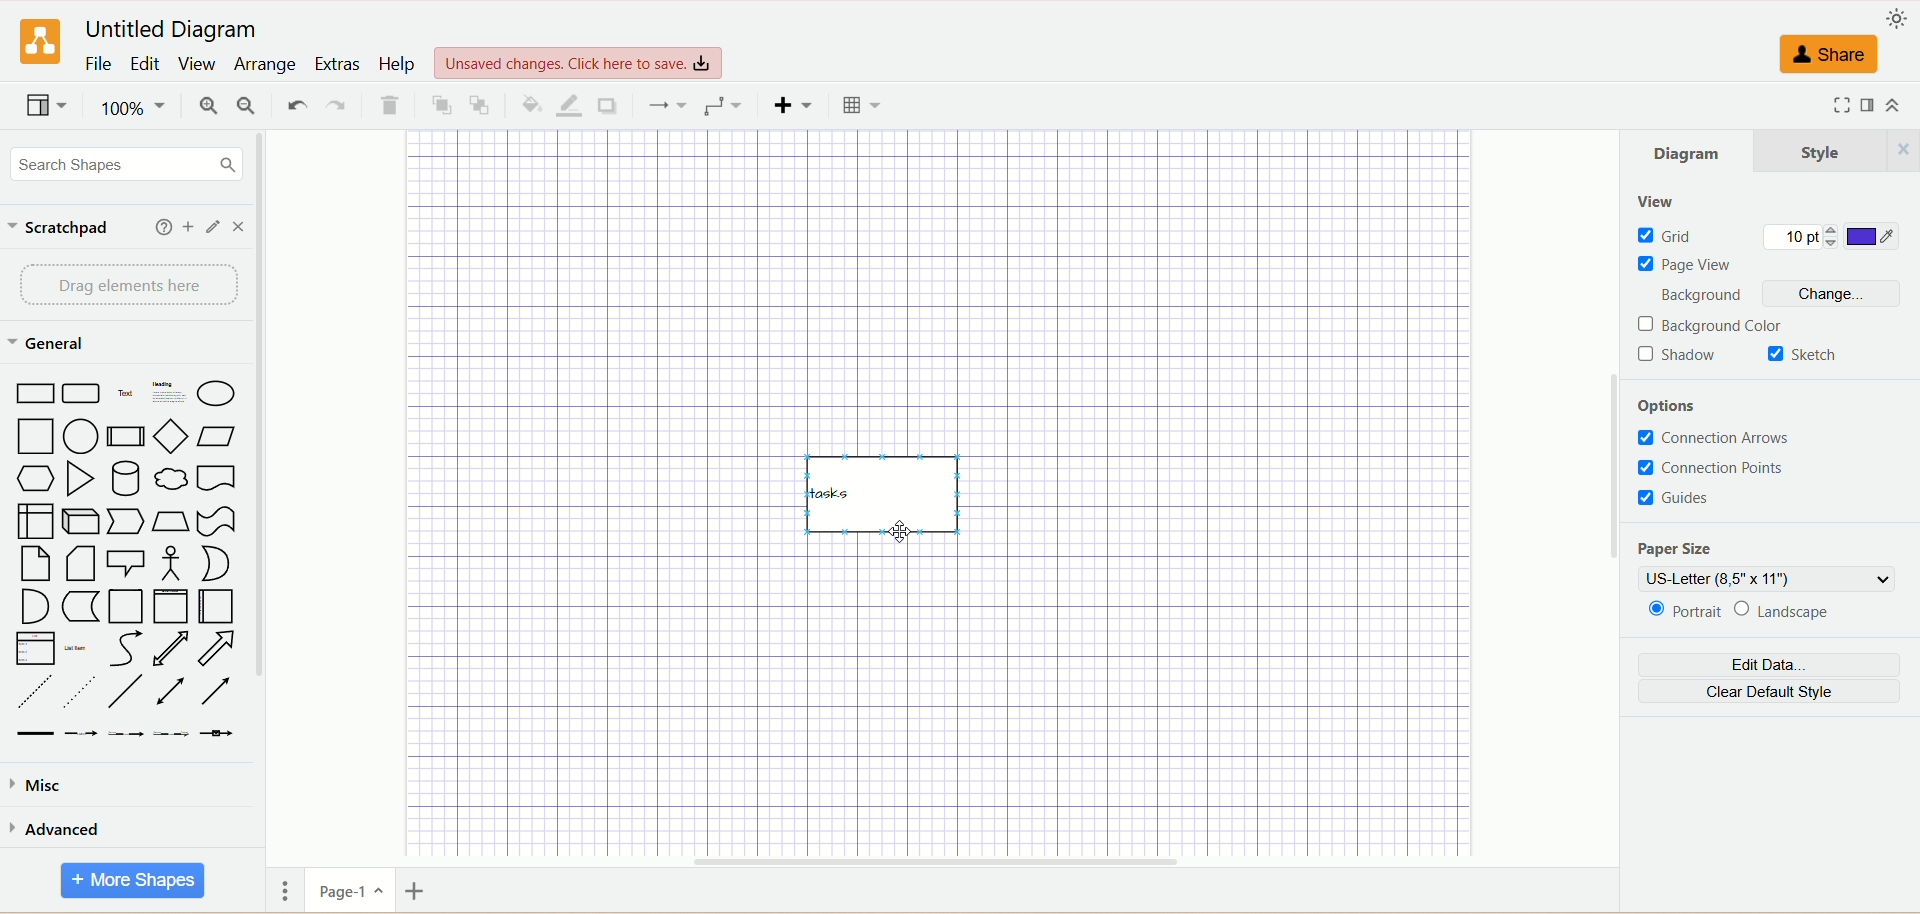 Image resolution: width=1920 pixels, height=914 pixels. Describe the element at coordinates (352, 891) in the screenshot. I see `page-1` at that location.